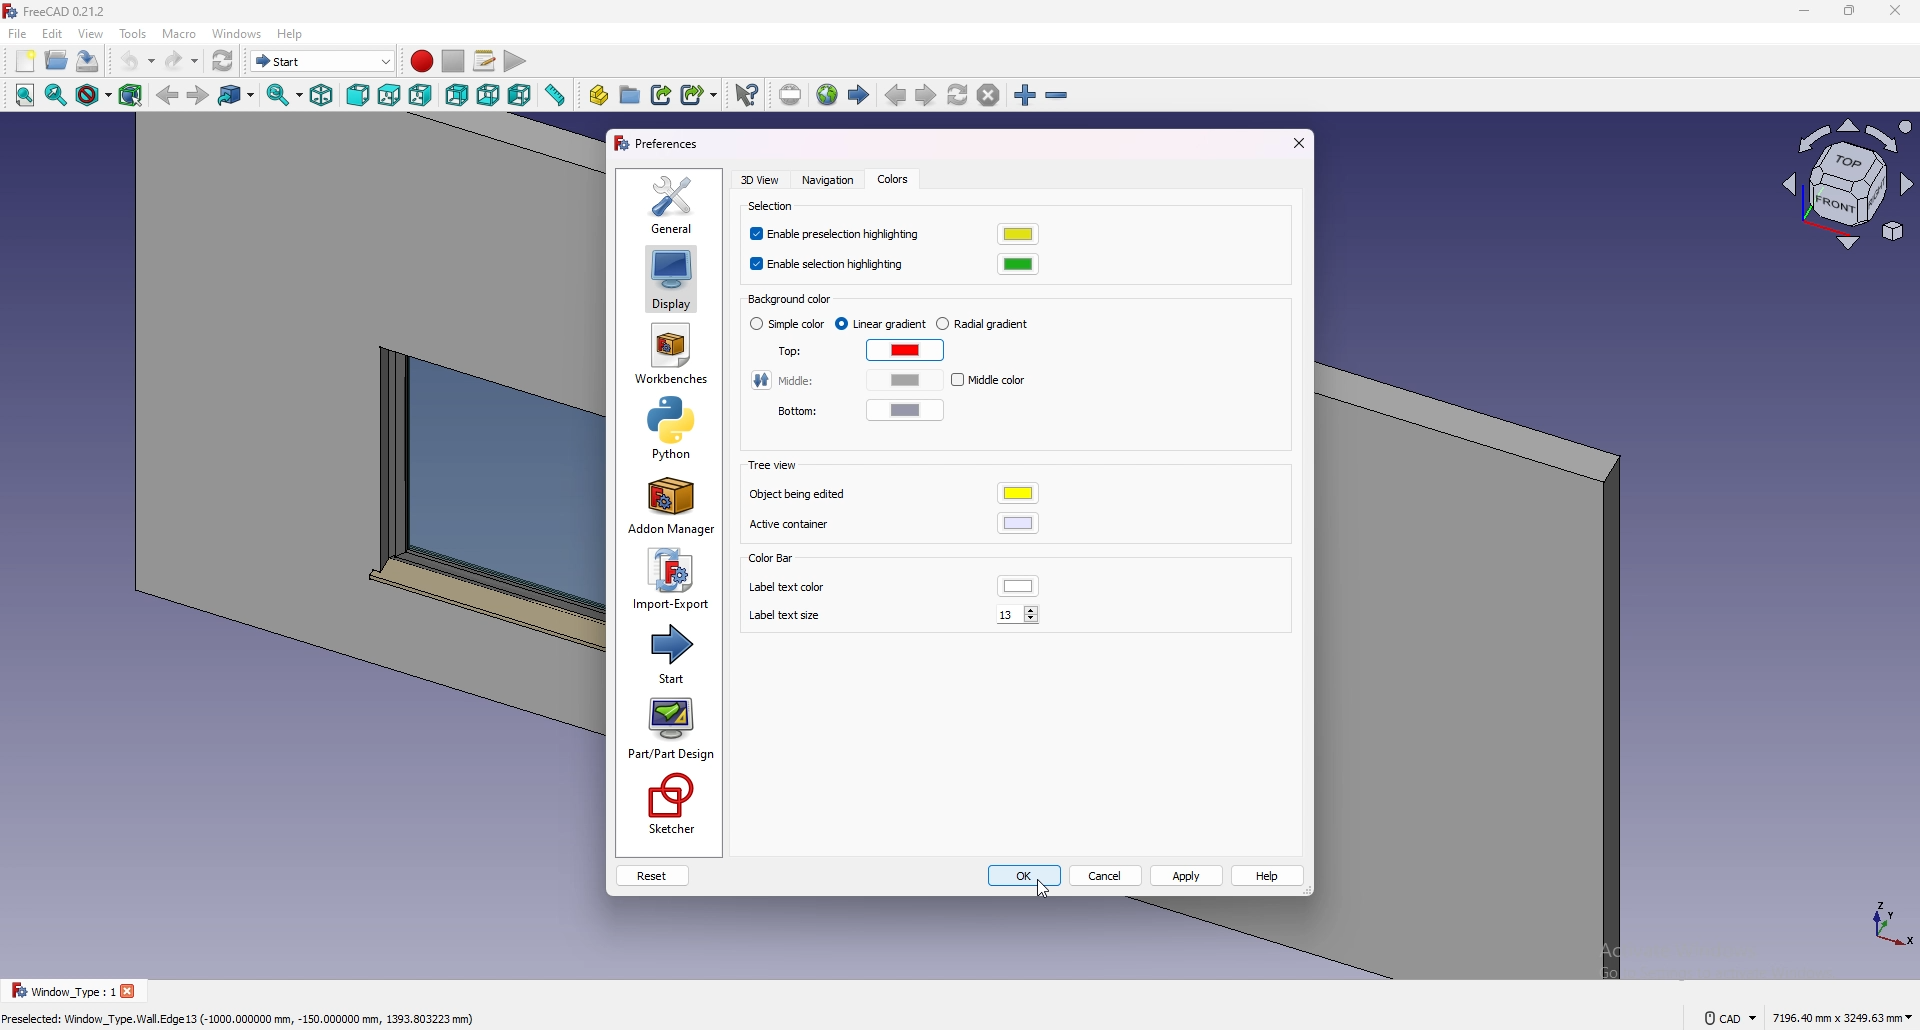  I want to click on stop recording macros, so click(453, 61).